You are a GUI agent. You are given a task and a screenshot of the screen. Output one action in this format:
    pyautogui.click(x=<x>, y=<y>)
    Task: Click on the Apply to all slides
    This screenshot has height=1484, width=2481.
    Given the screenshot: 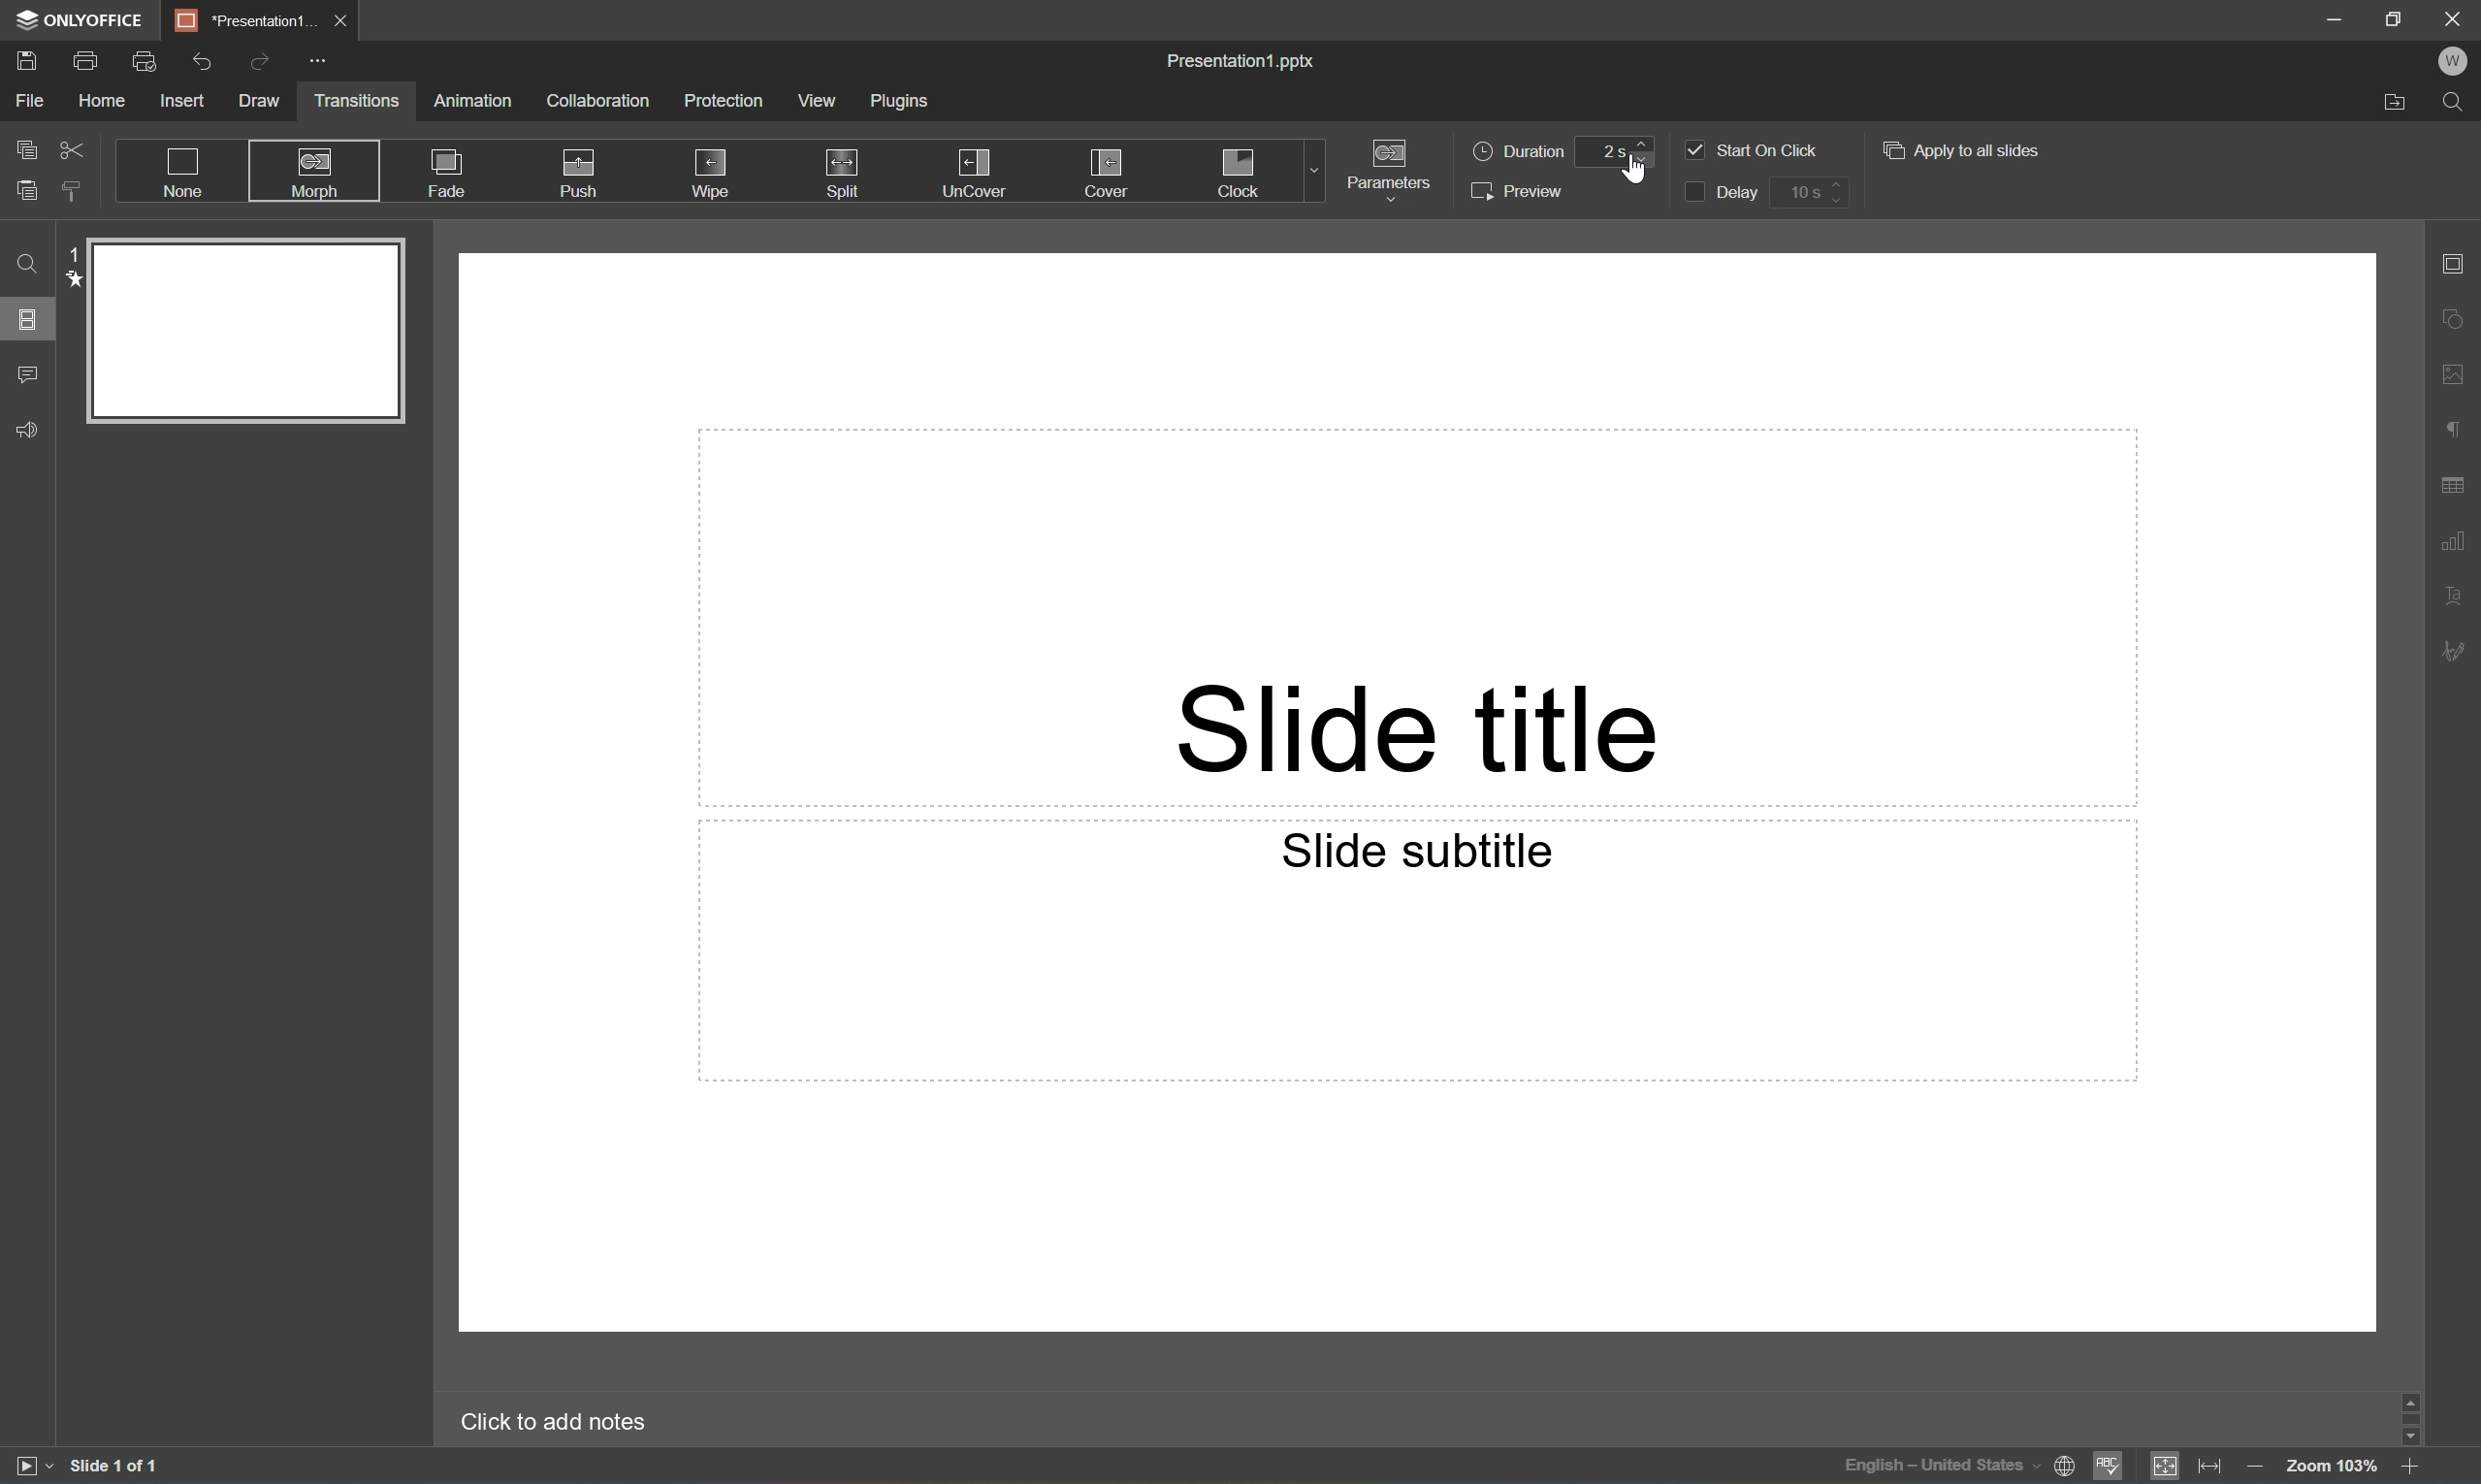 What is the action you would take?
    pyautogui.click(x=1963, y=151)
    